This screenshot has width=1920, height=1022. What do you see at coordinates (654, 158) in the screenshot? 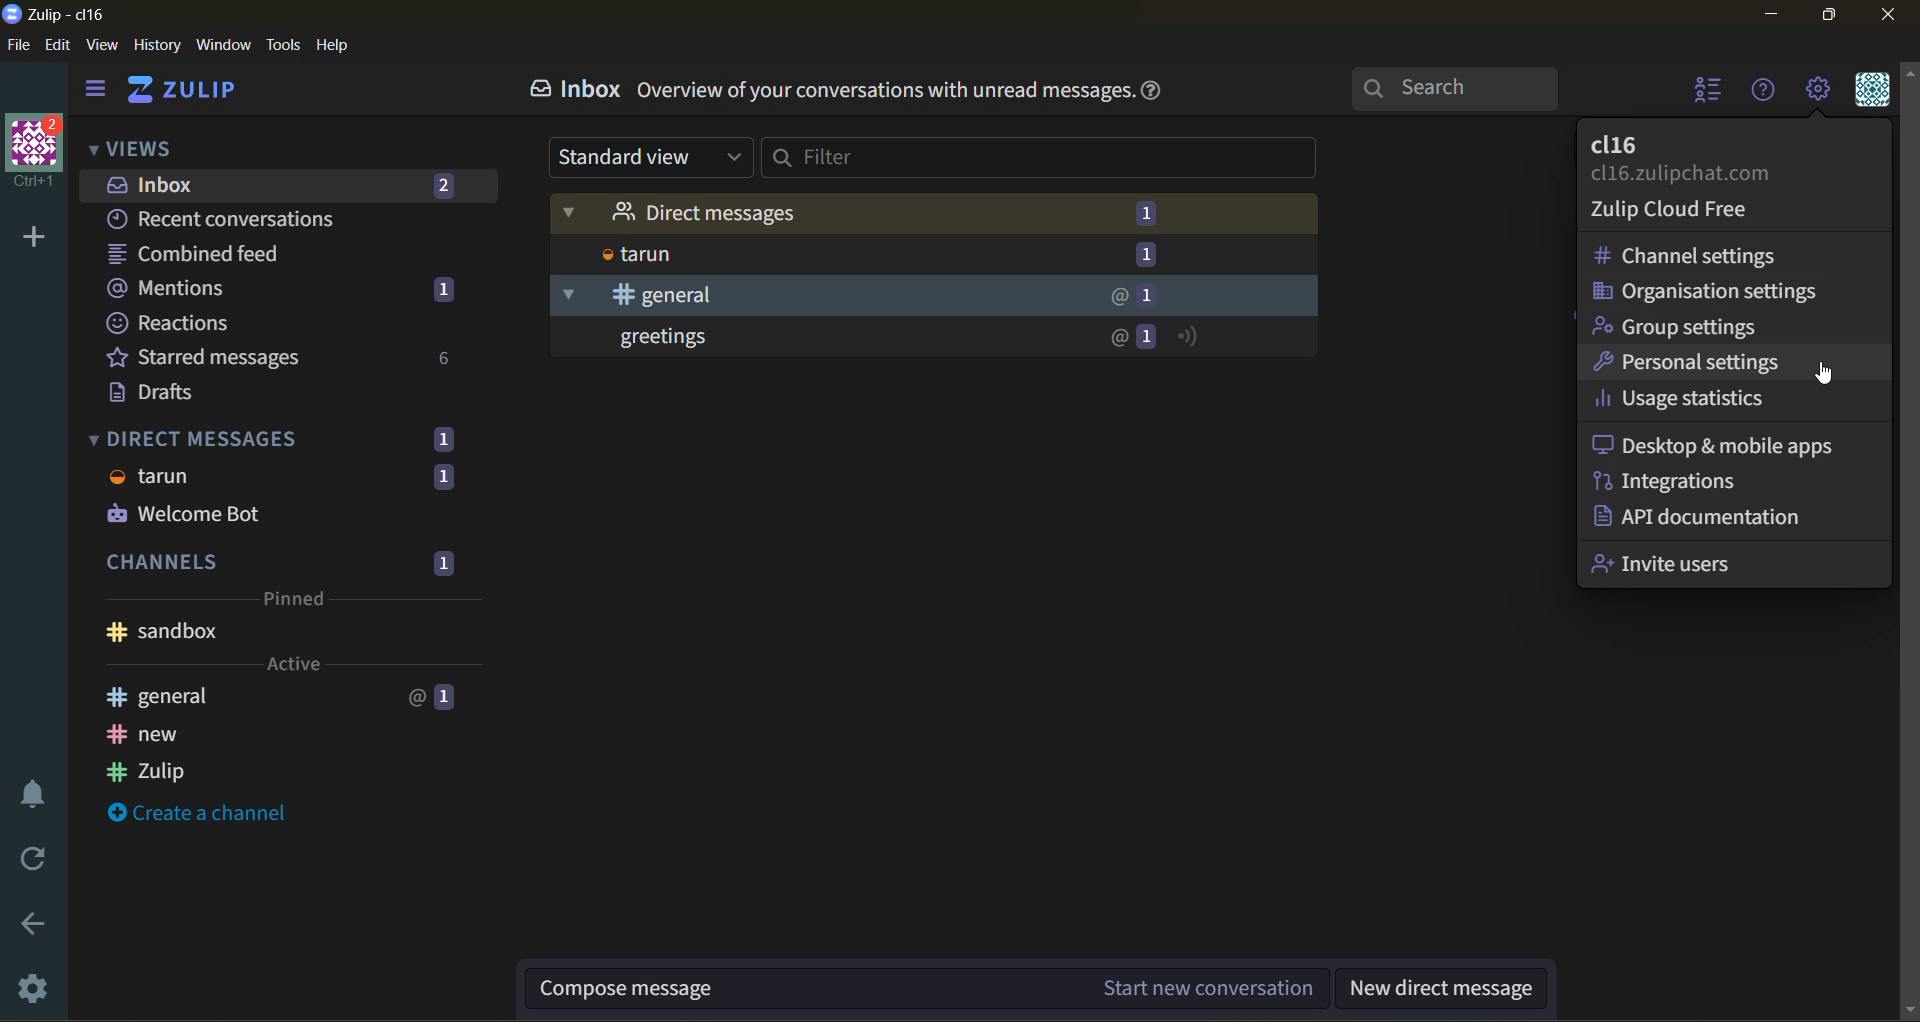
I see `type of view` at bounding box center [654, 158].